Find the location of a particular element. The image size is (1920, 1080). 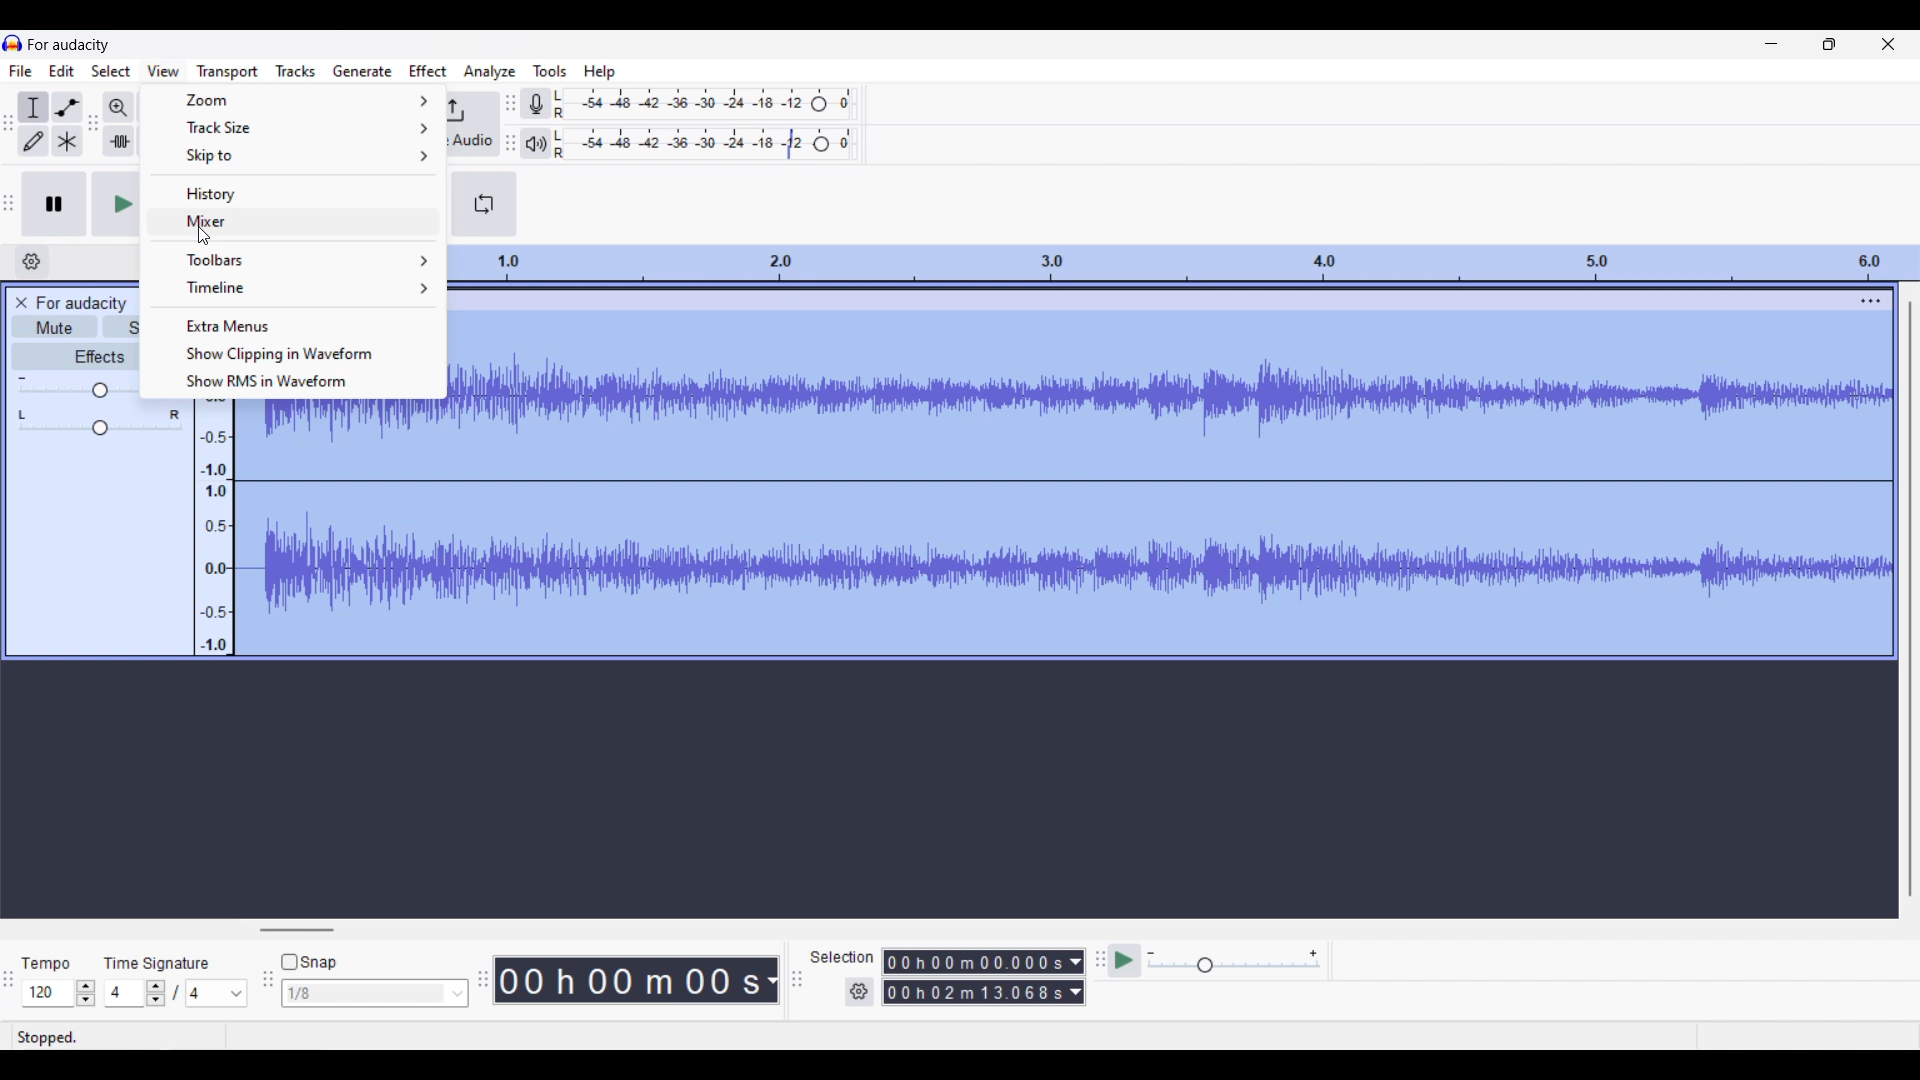

Project name is located at coordinates (70, 45).